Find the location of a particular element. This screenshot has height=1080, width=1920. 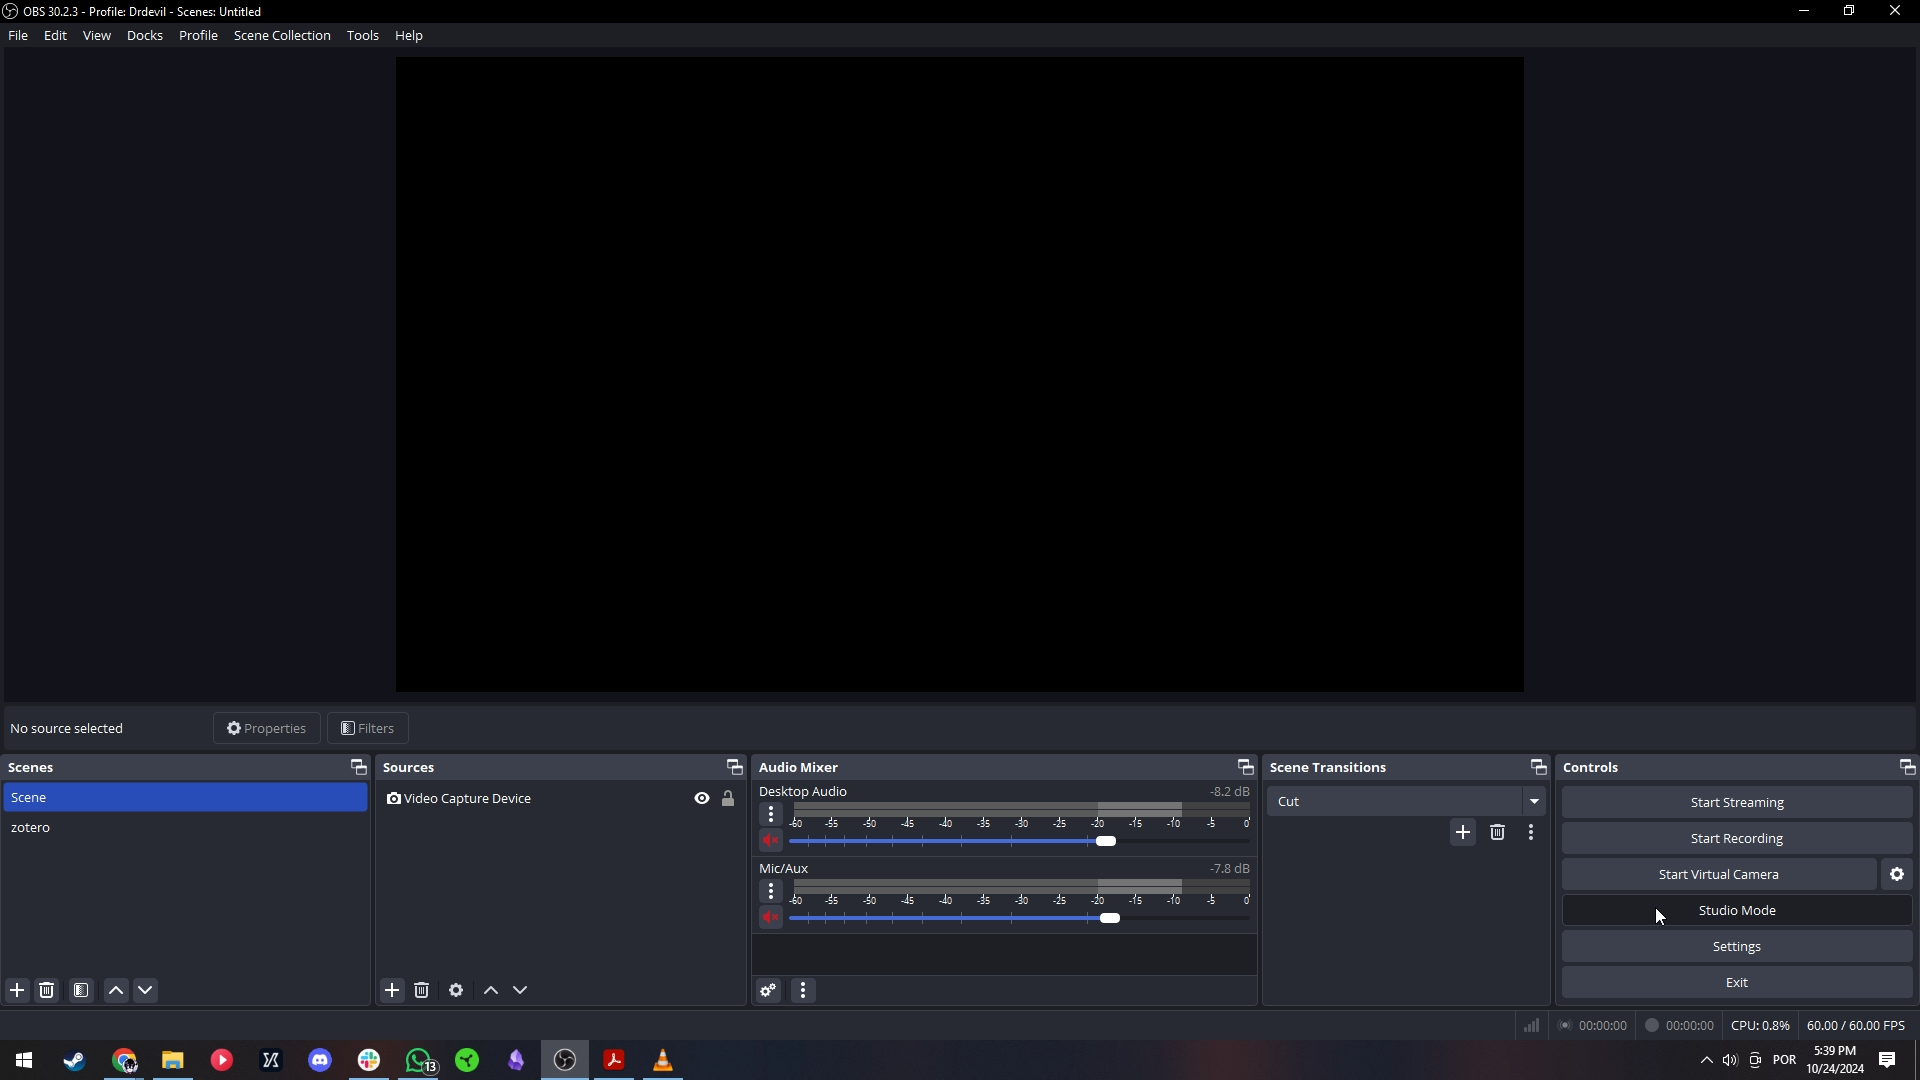

Output UI is located at coordinates (955, 379).